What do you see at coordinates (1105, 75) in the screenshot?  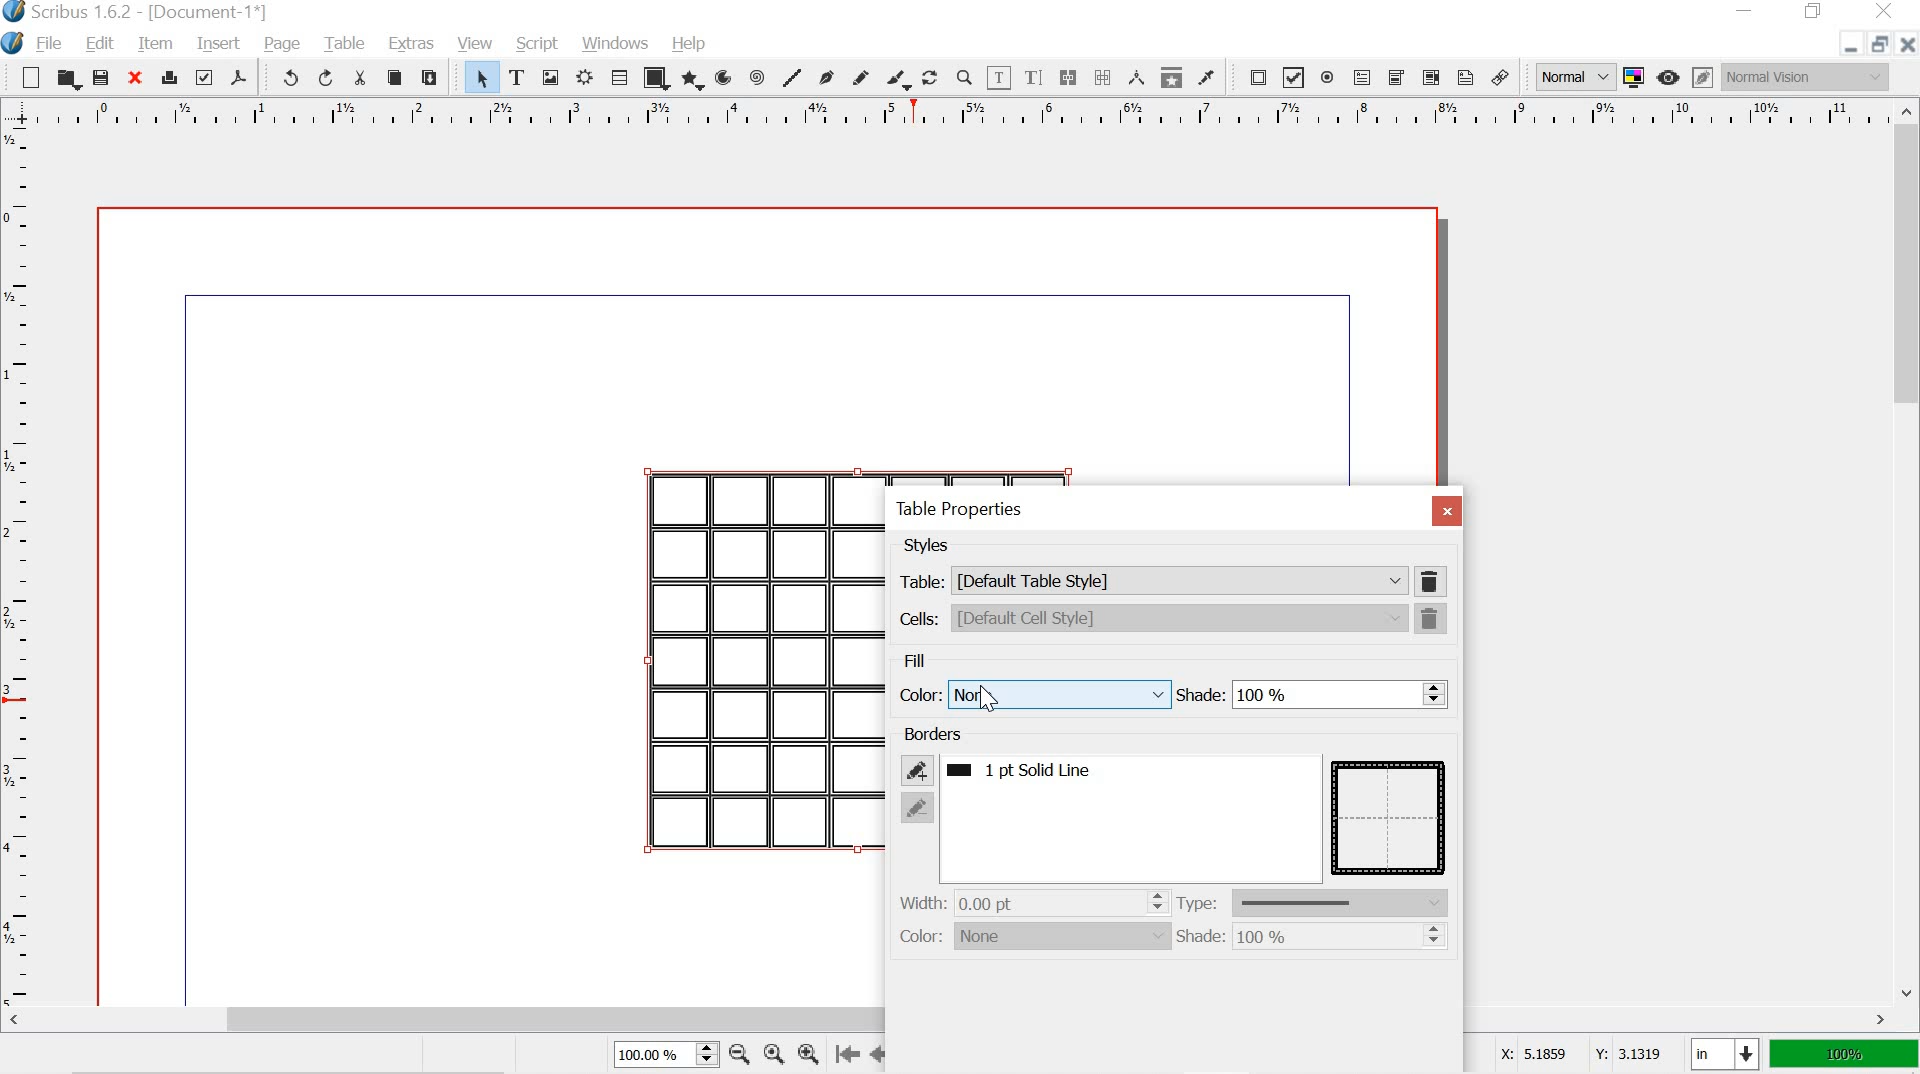 I see `unlink text frames` at bounding box center [1105, 75].